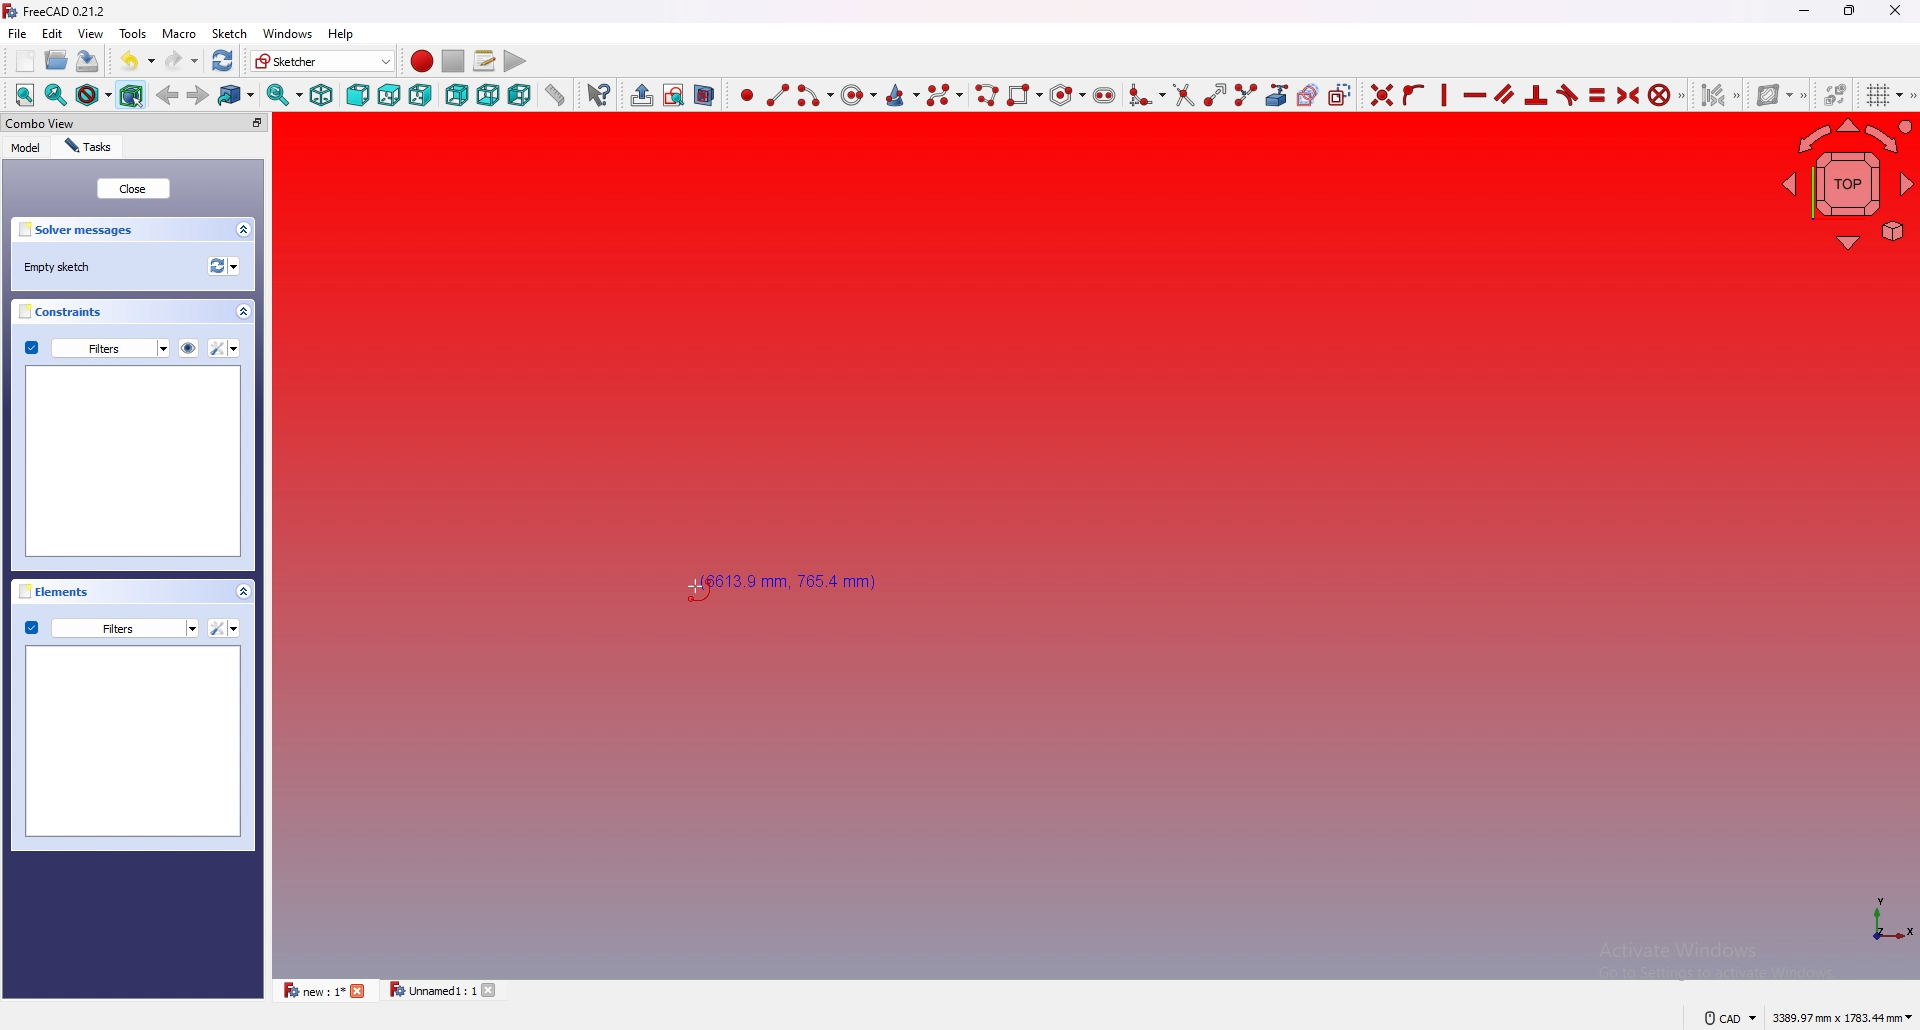 The image size is (1920, 1030). What do you see at coordinates (356, 96) in the screenshot?
I see `front` at bounding box center [356, 96].